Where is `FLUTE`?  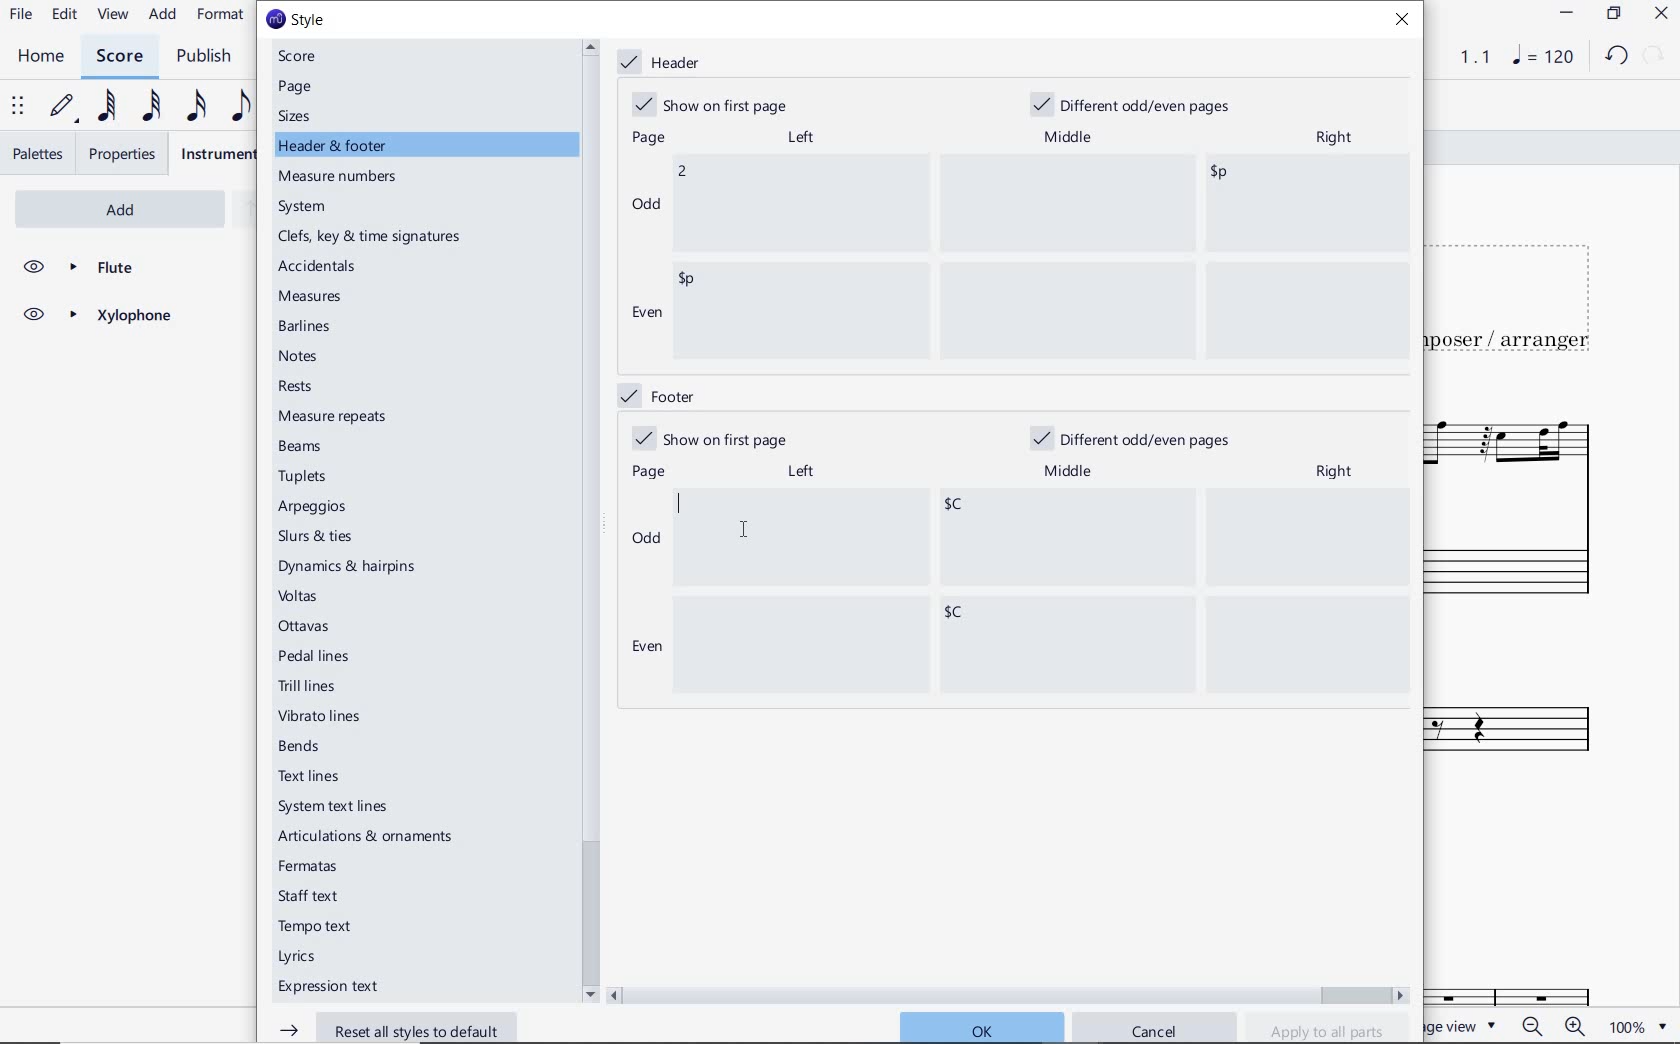
FLUTE is located at coordinates (96, 268).